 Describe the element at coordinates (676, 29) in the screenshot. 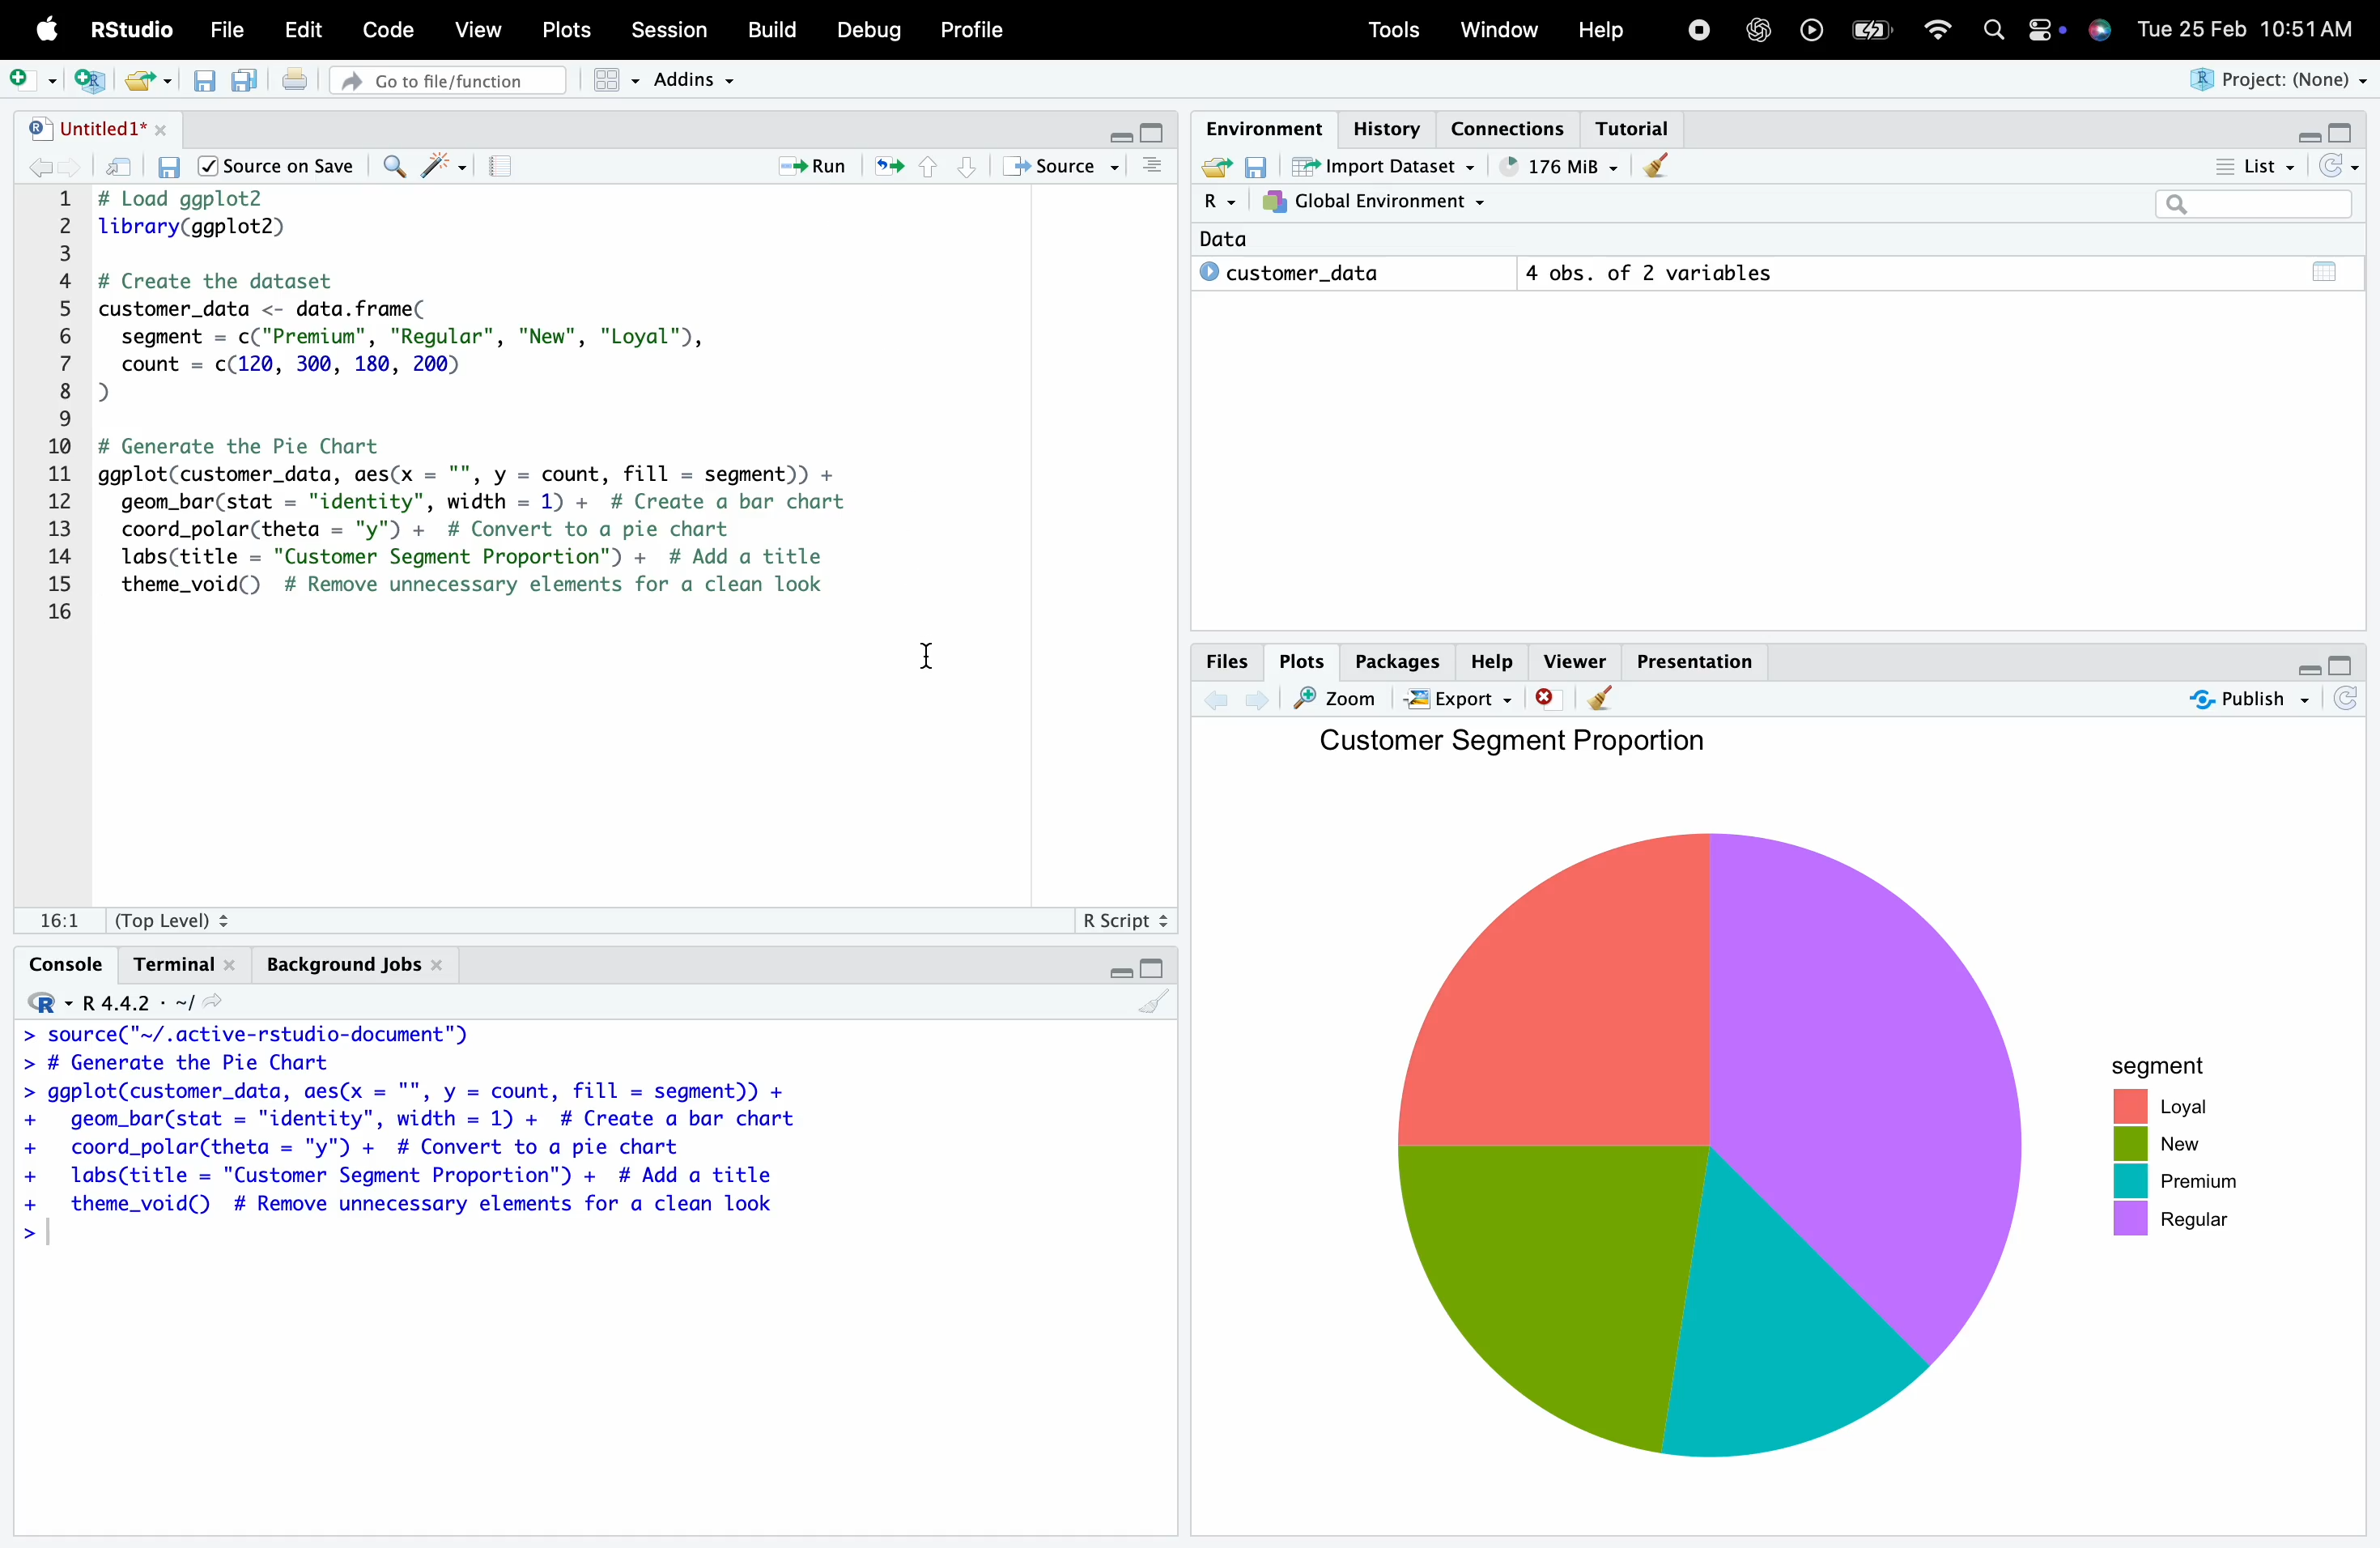

I see `Session` at that location.